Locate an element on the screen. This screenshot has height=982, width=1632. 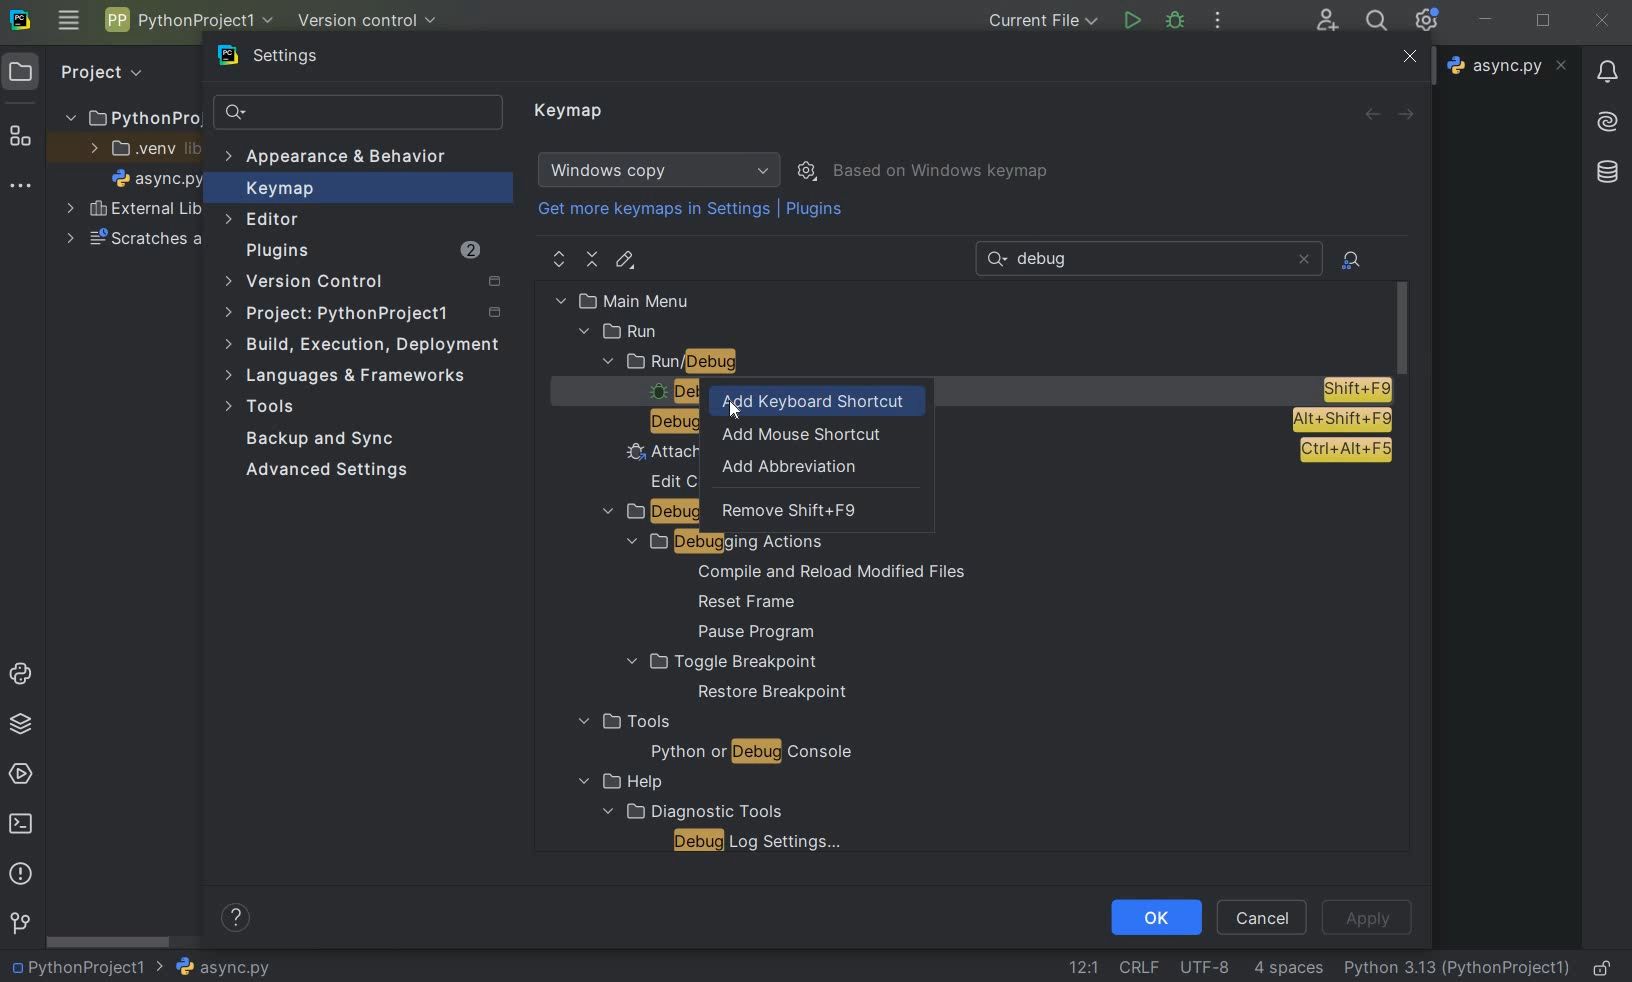
forward is located at coordinates (1410, 115).